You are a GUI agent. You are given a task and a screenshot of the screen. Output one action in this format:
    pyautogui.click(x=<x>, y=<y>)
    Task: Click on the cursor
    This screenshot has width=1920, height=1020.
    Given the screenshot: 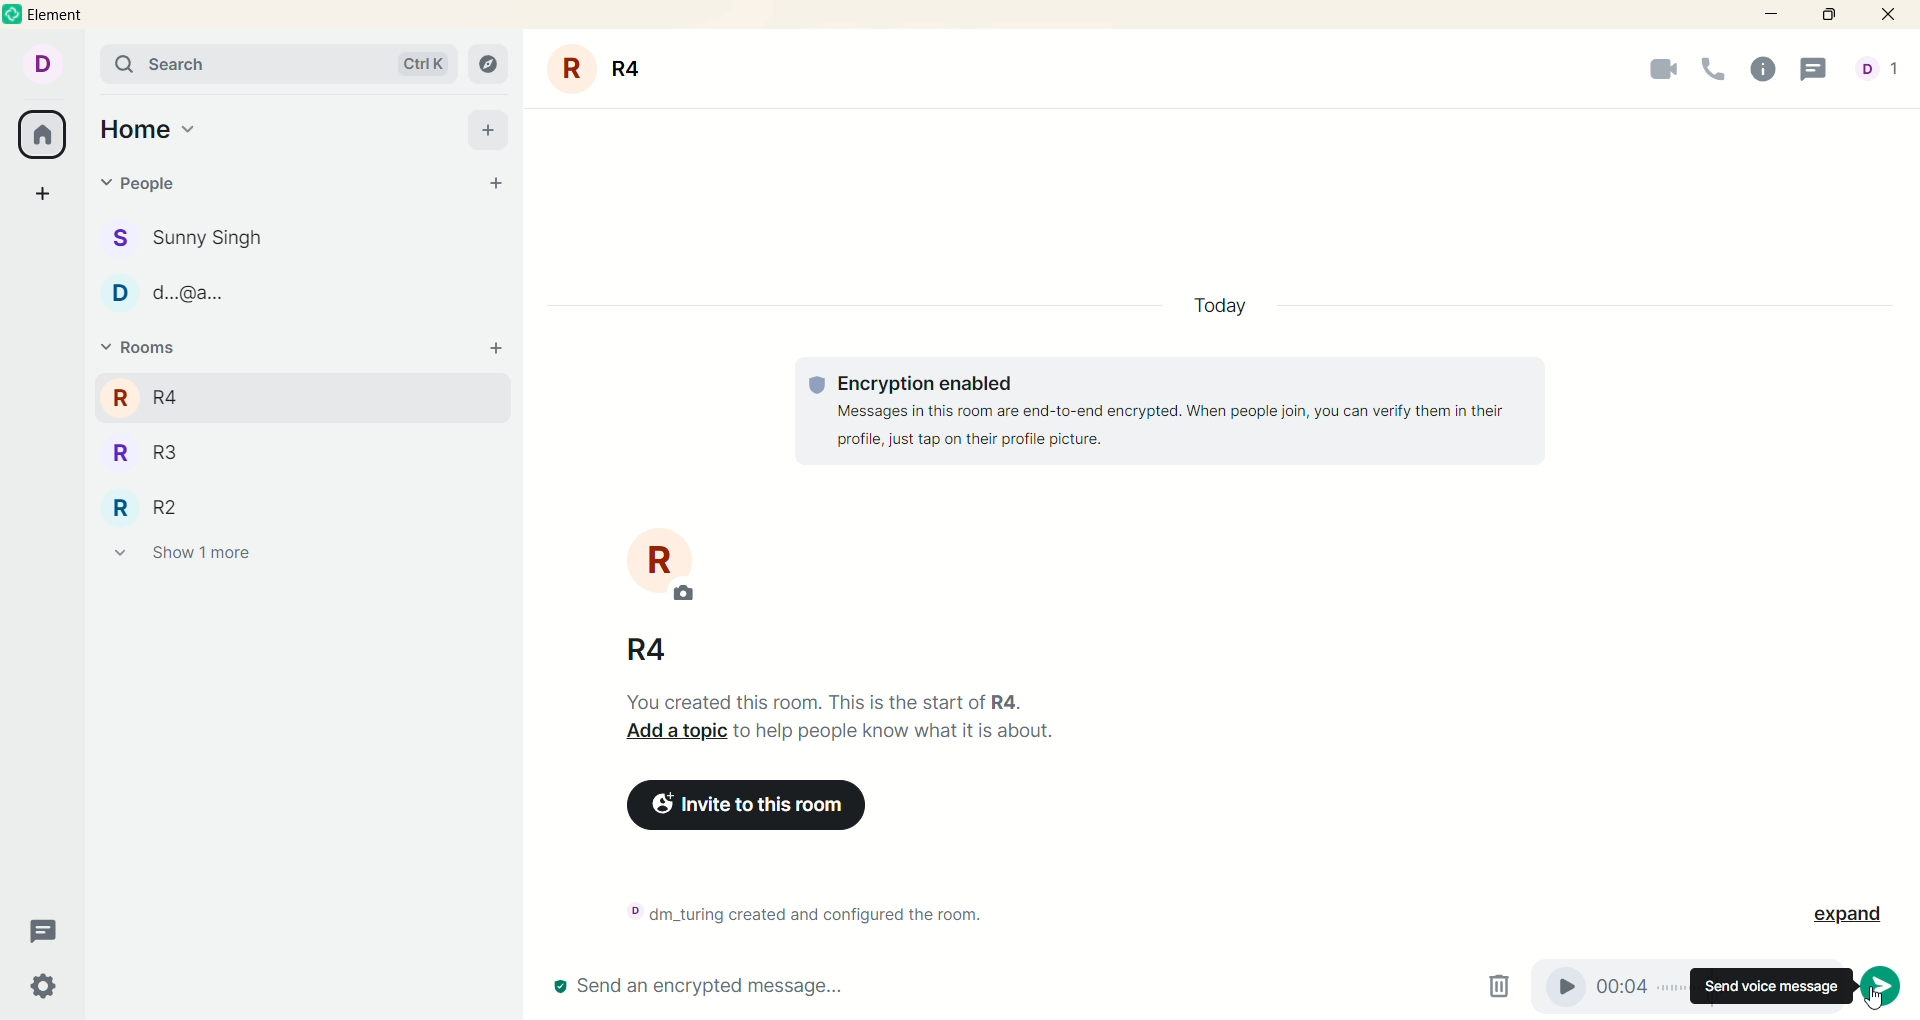 What is the action you would take?
    pyautogui.click(x=1876, y=999)
    